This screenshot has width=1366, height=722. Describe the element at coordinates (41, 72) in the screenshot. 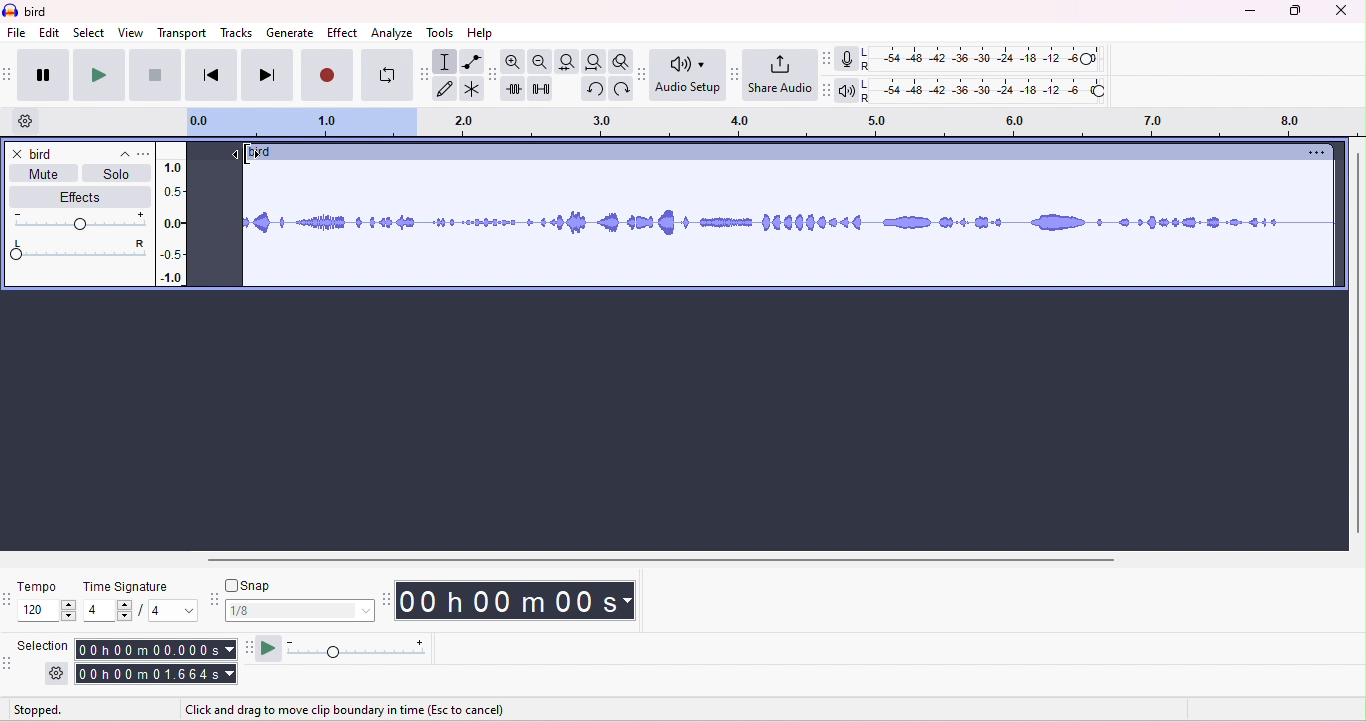

I see `pause` at that location.